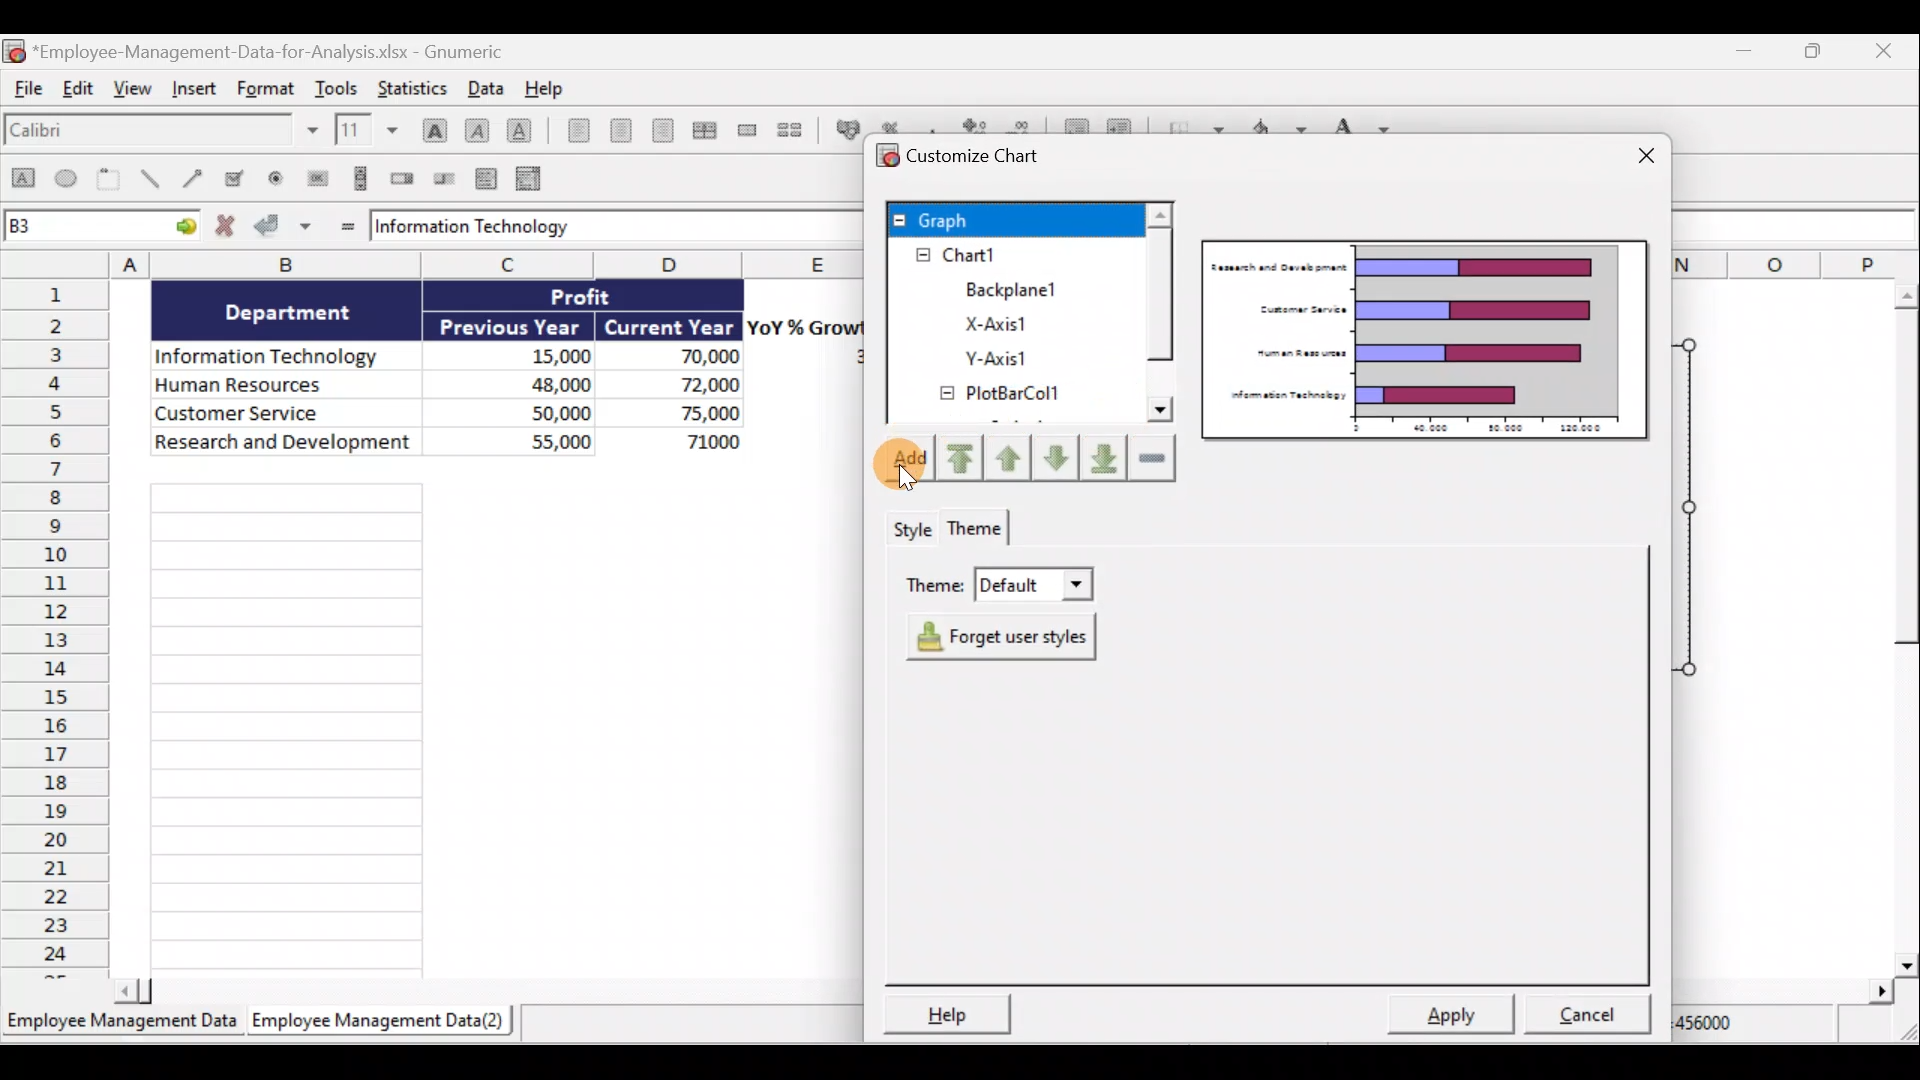  I want to click on Create an arrow object, so click(196, 176).